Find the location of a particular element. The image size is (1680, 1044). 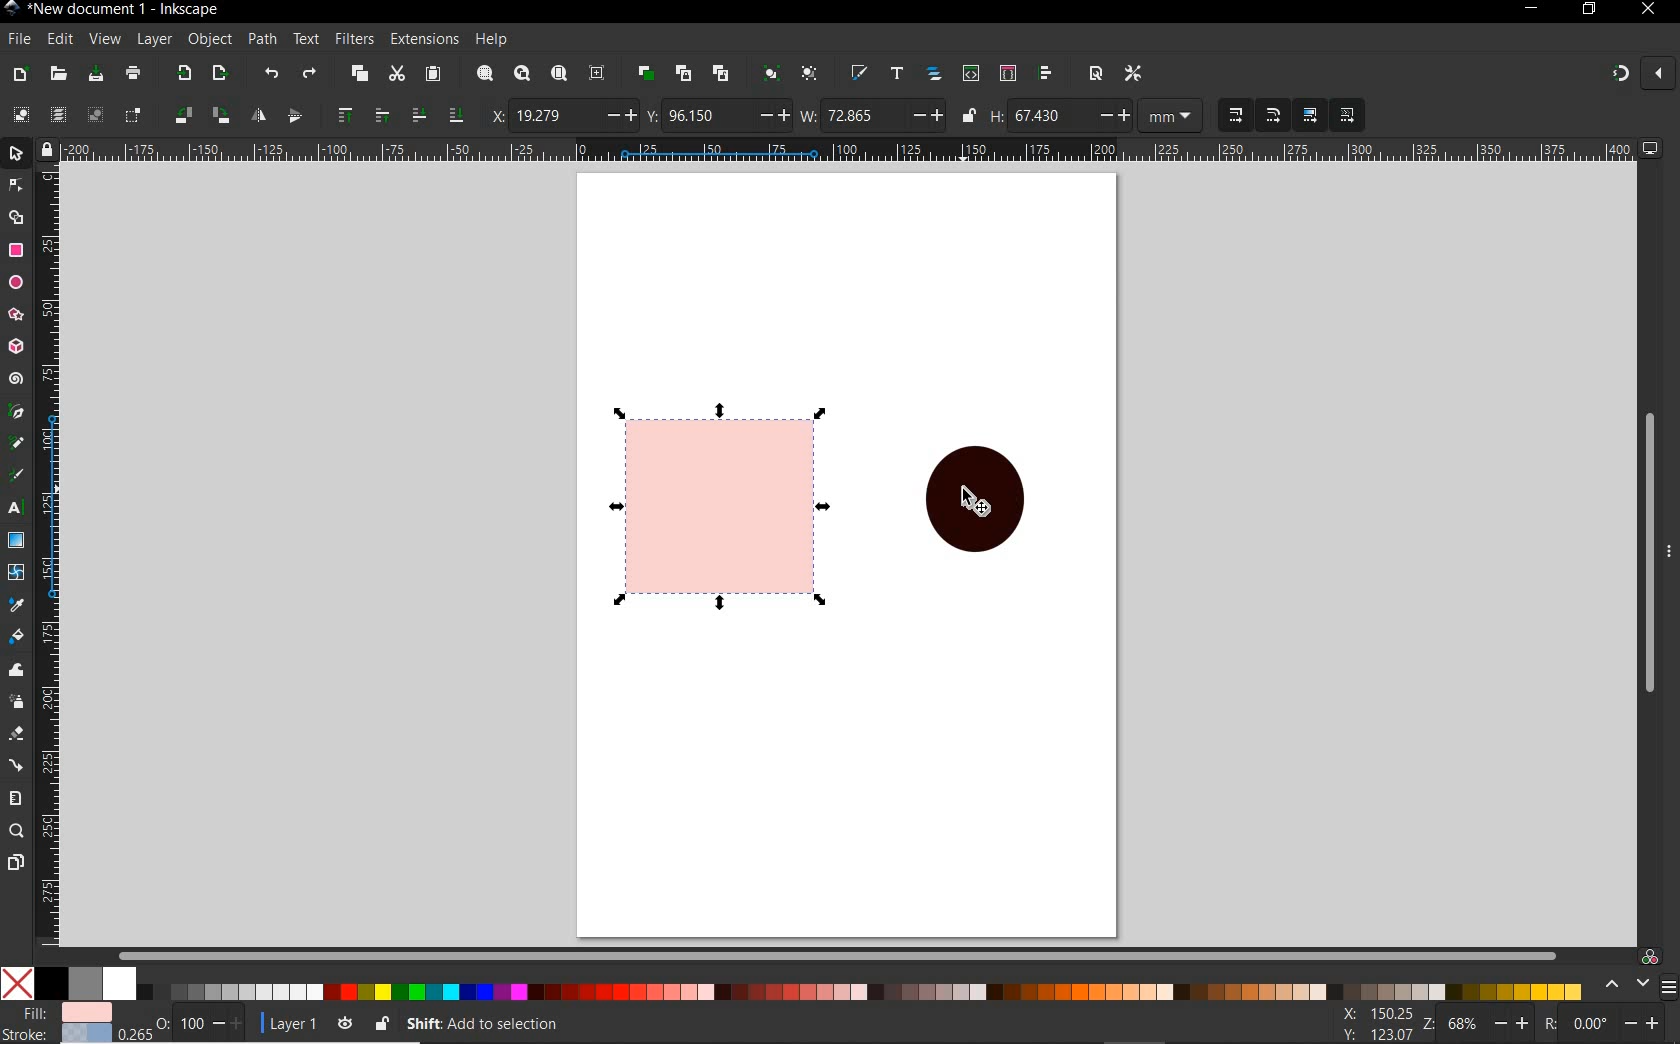

lock or unlock width and height is located at coordinates (970, 114).